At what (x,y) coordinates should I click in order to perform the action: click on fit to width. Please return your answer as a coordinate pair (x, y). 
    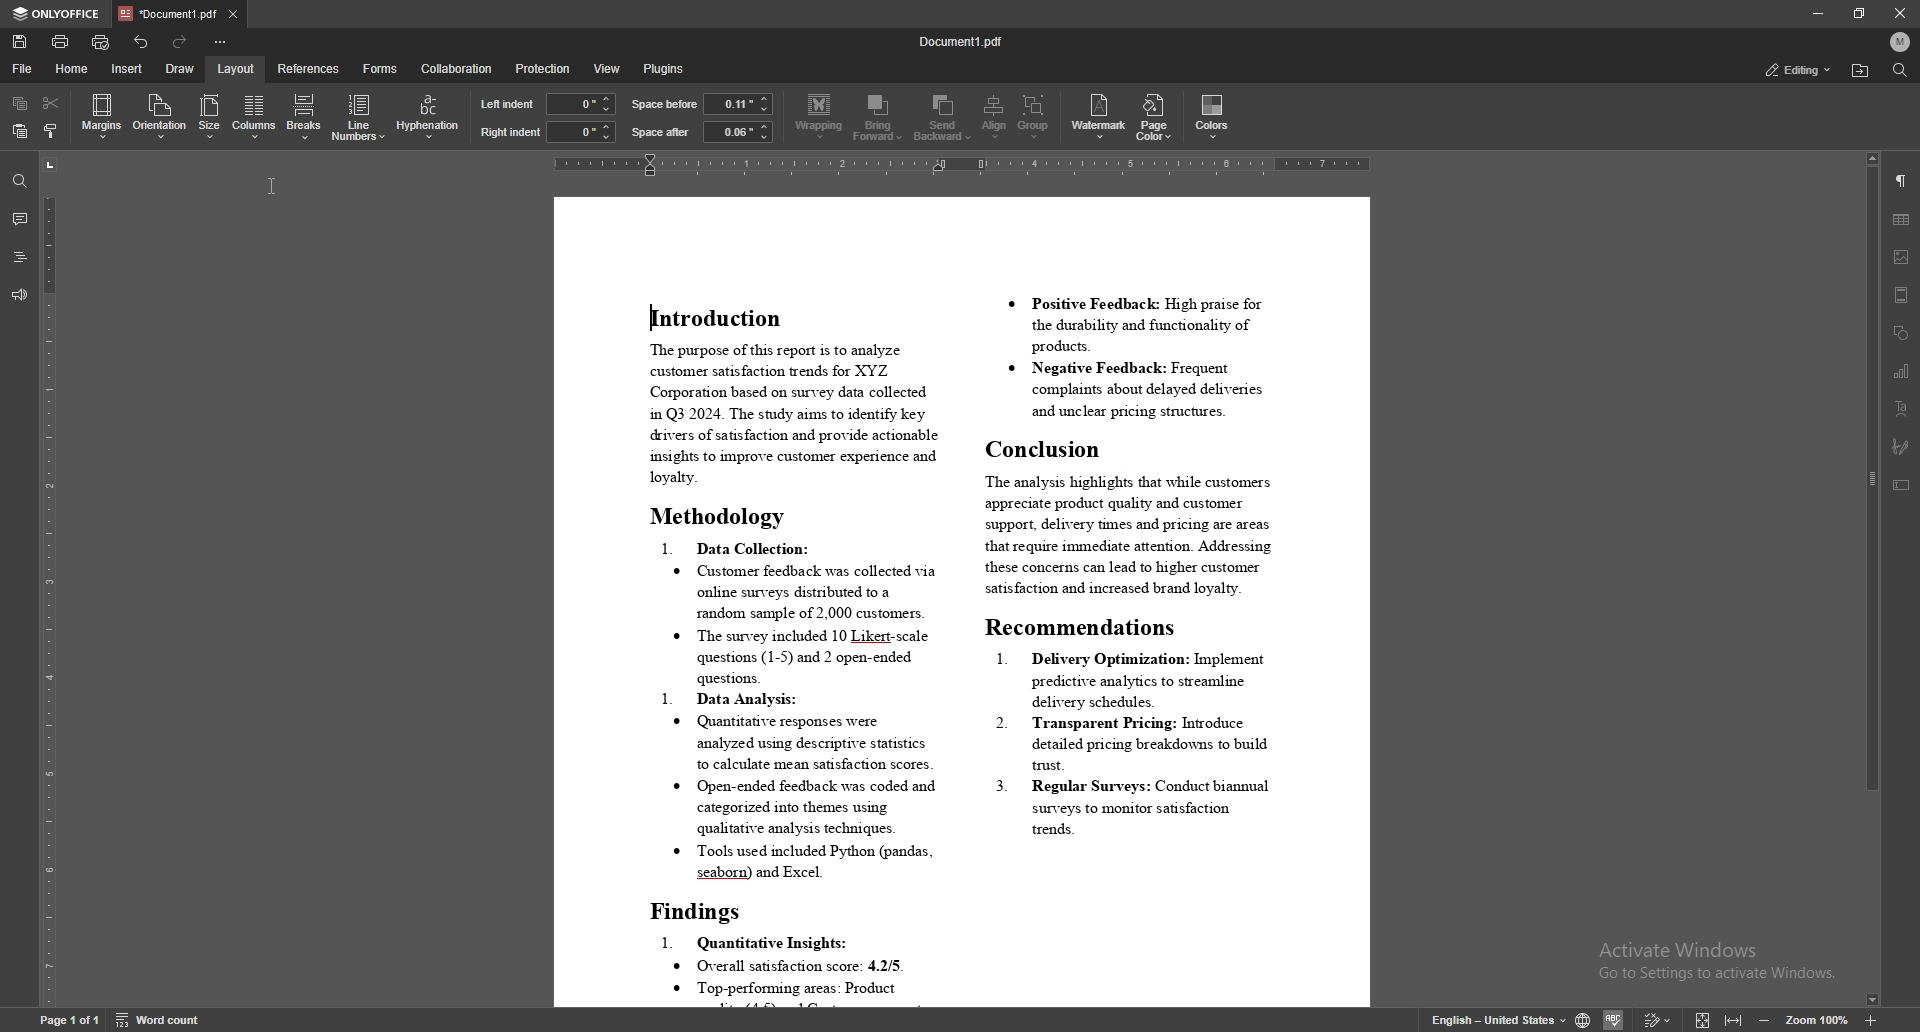
    Looking at the image, I should click on (1736, 1019).